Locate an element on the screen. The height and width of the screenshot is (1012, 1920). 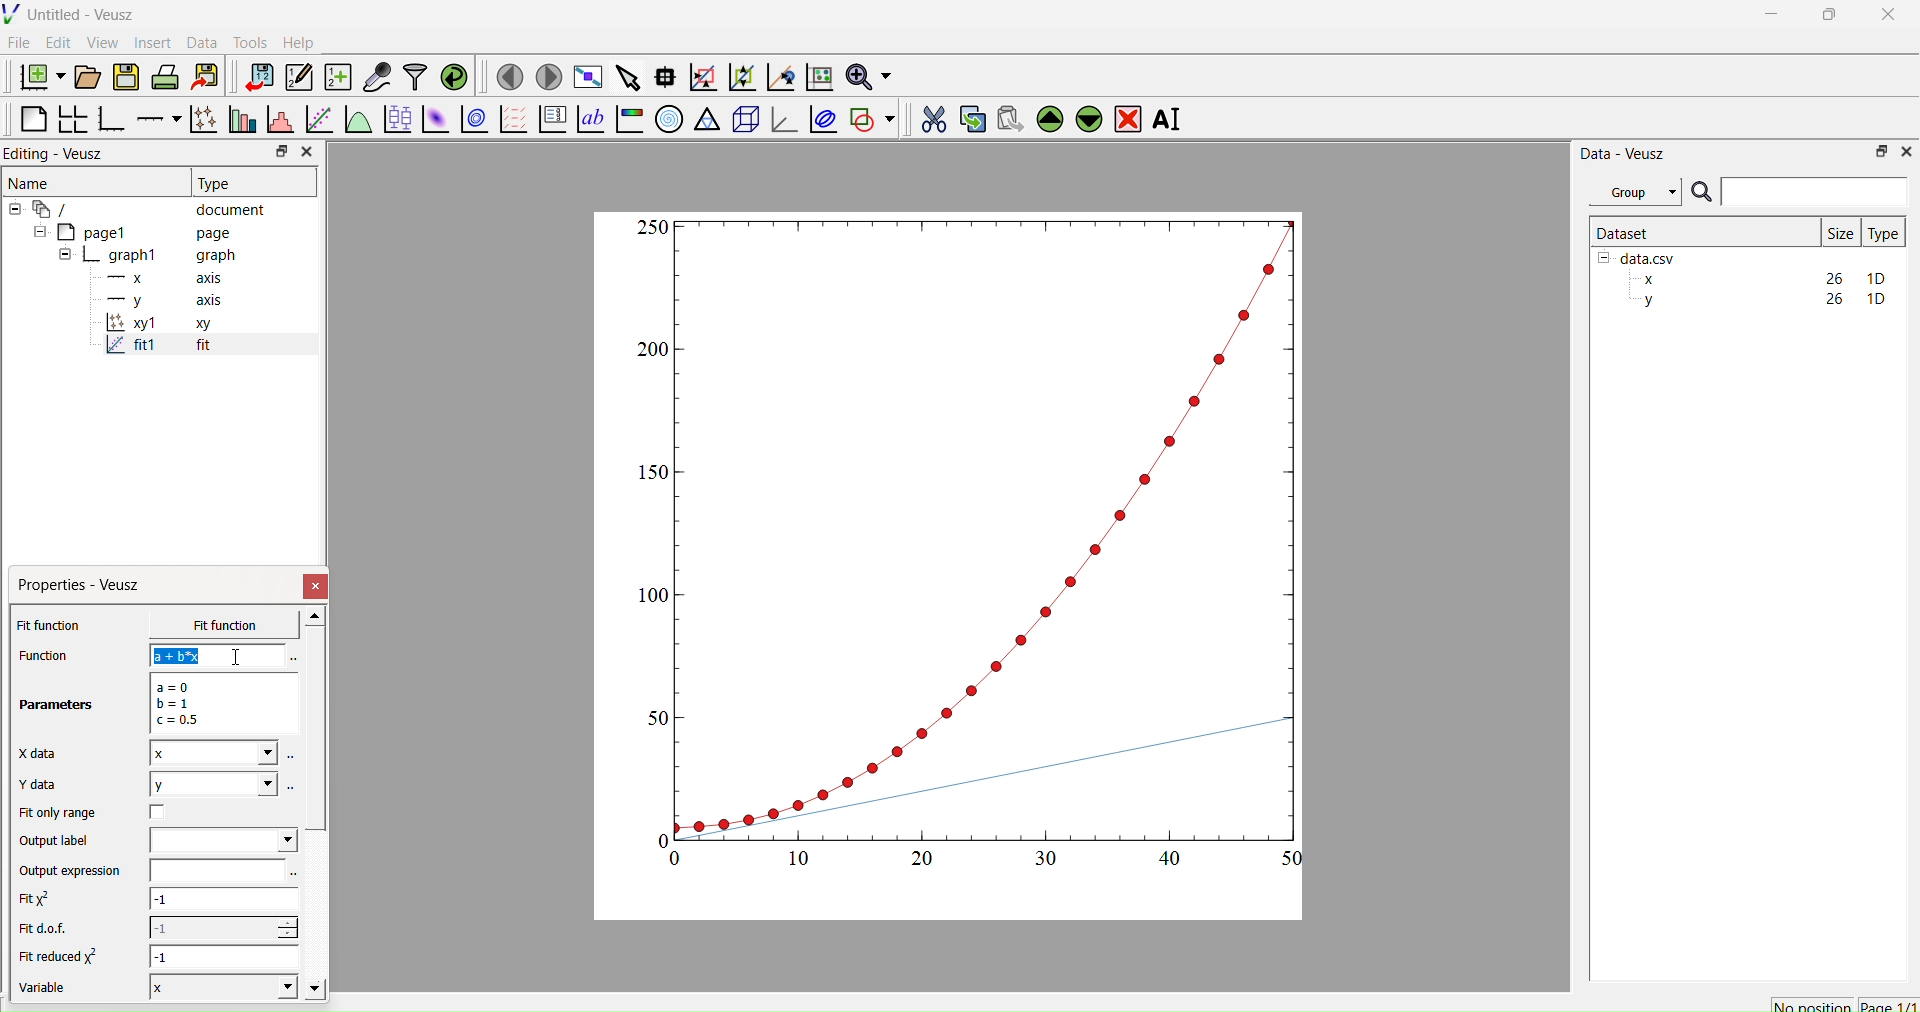
Tools is located at coordinates (246, 40).